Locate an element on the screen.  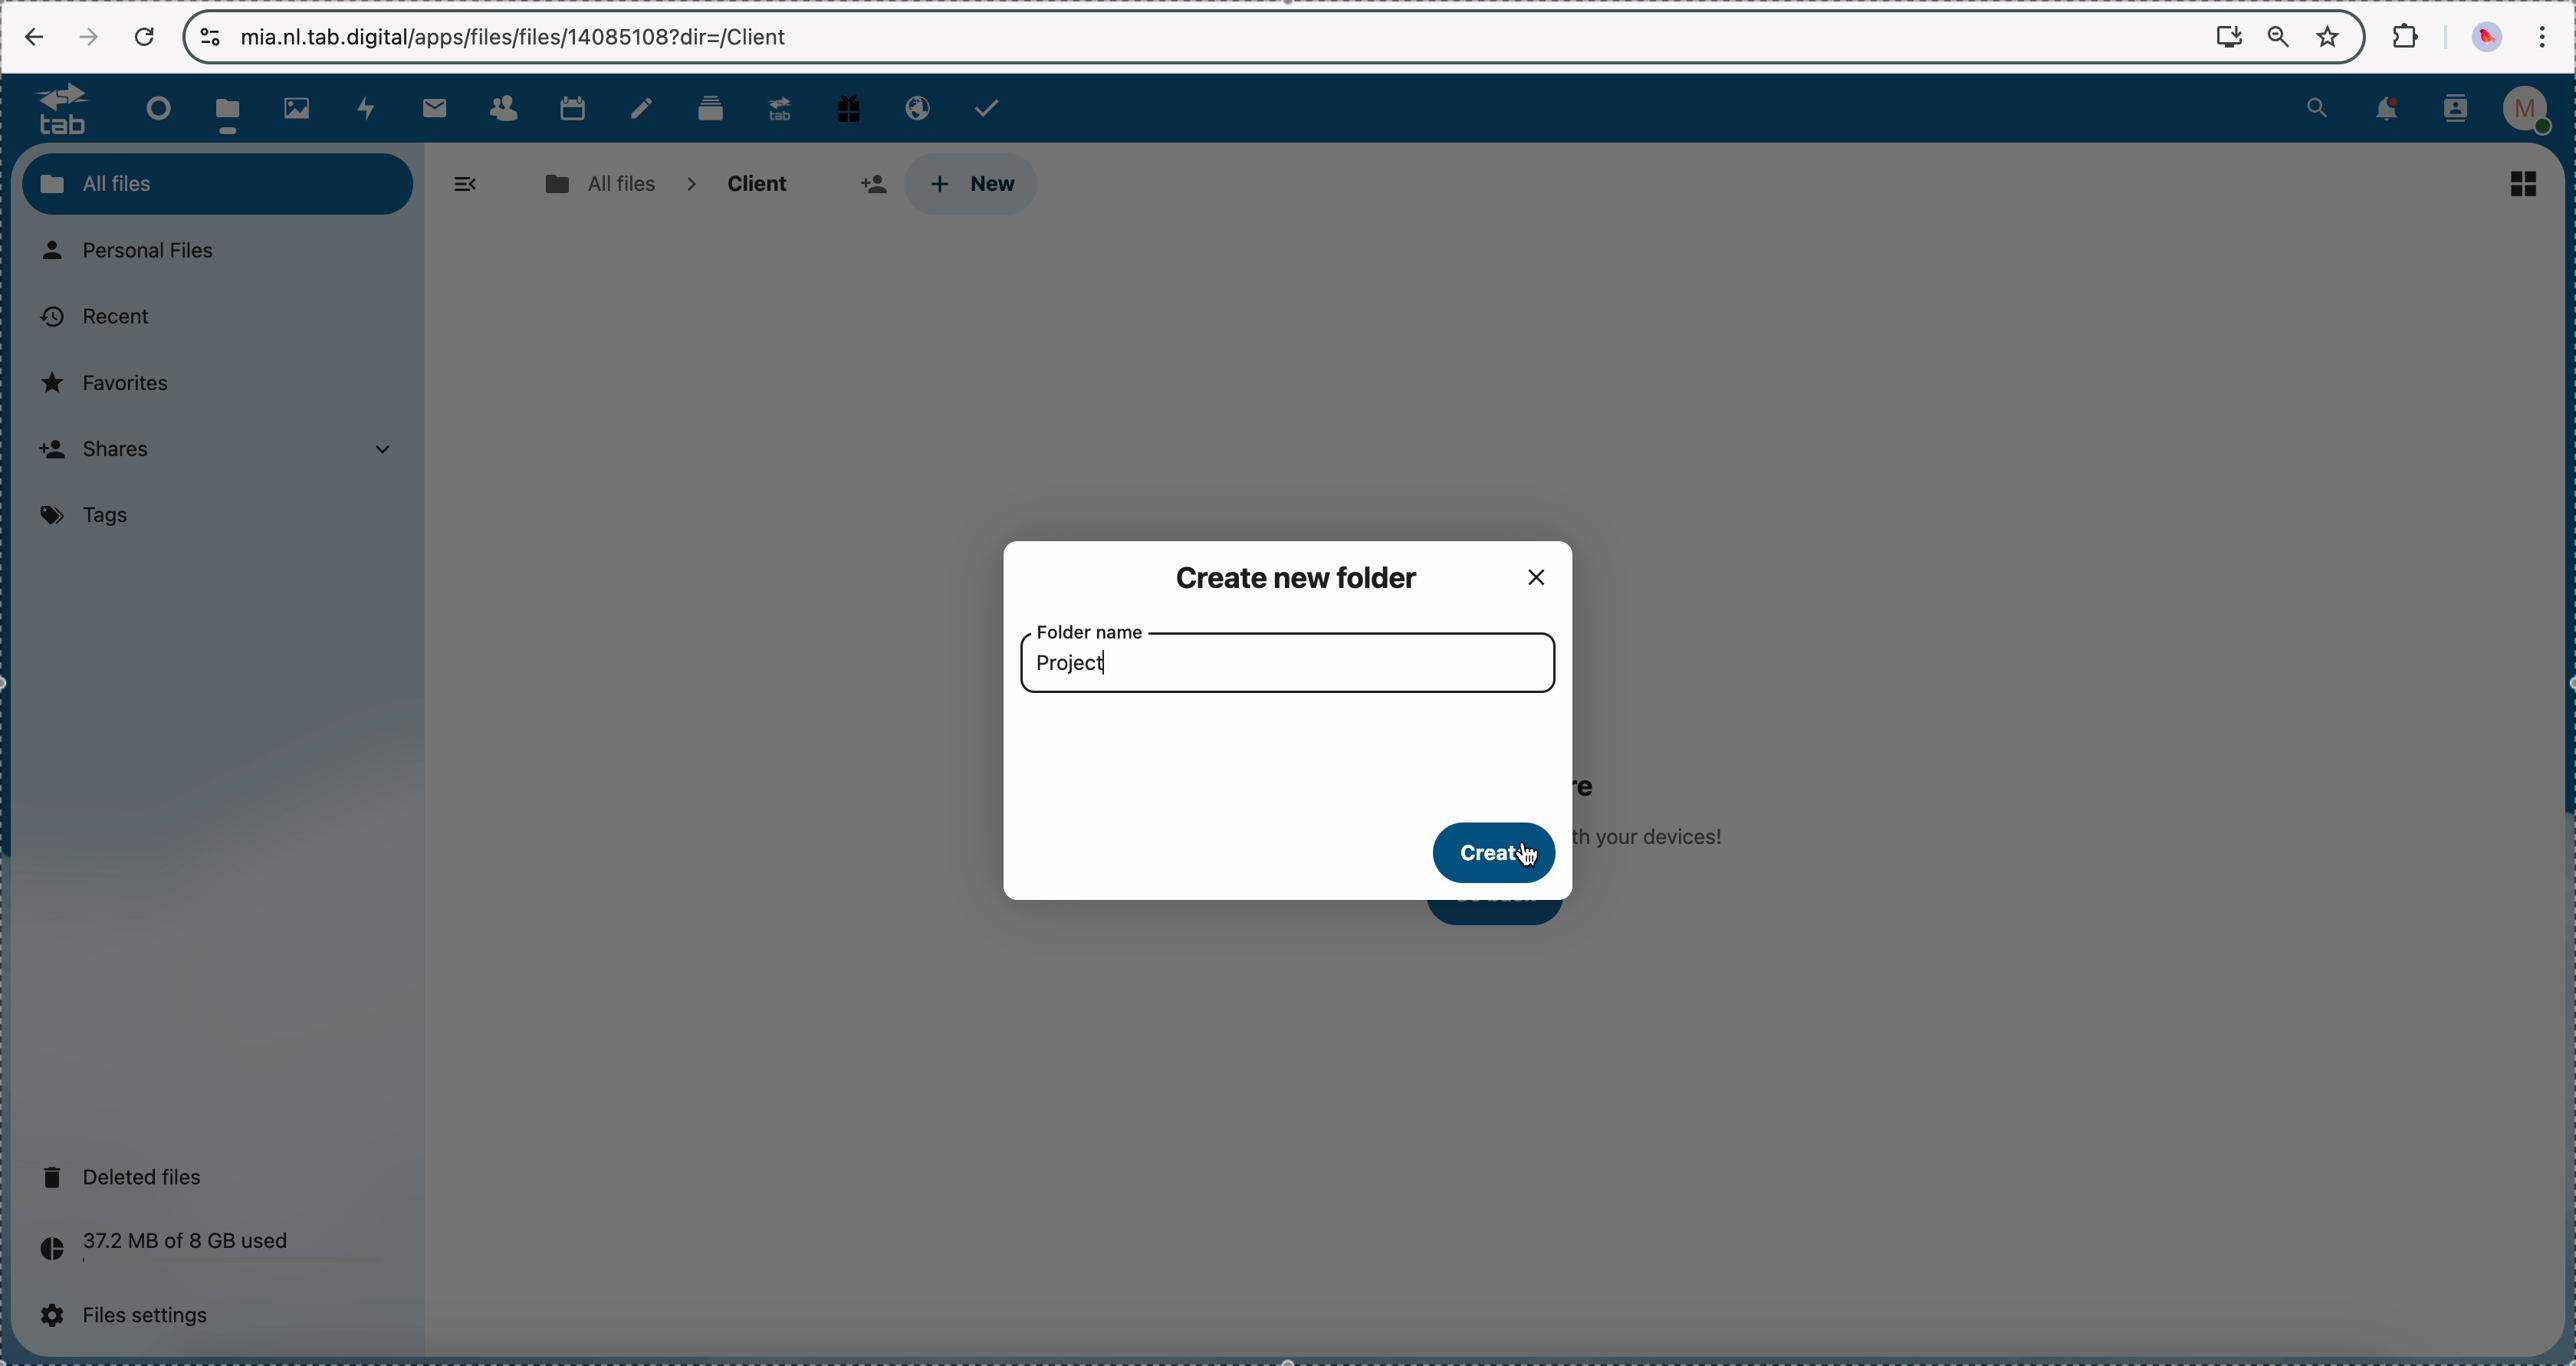
close is located at coordinates (1544, 573).